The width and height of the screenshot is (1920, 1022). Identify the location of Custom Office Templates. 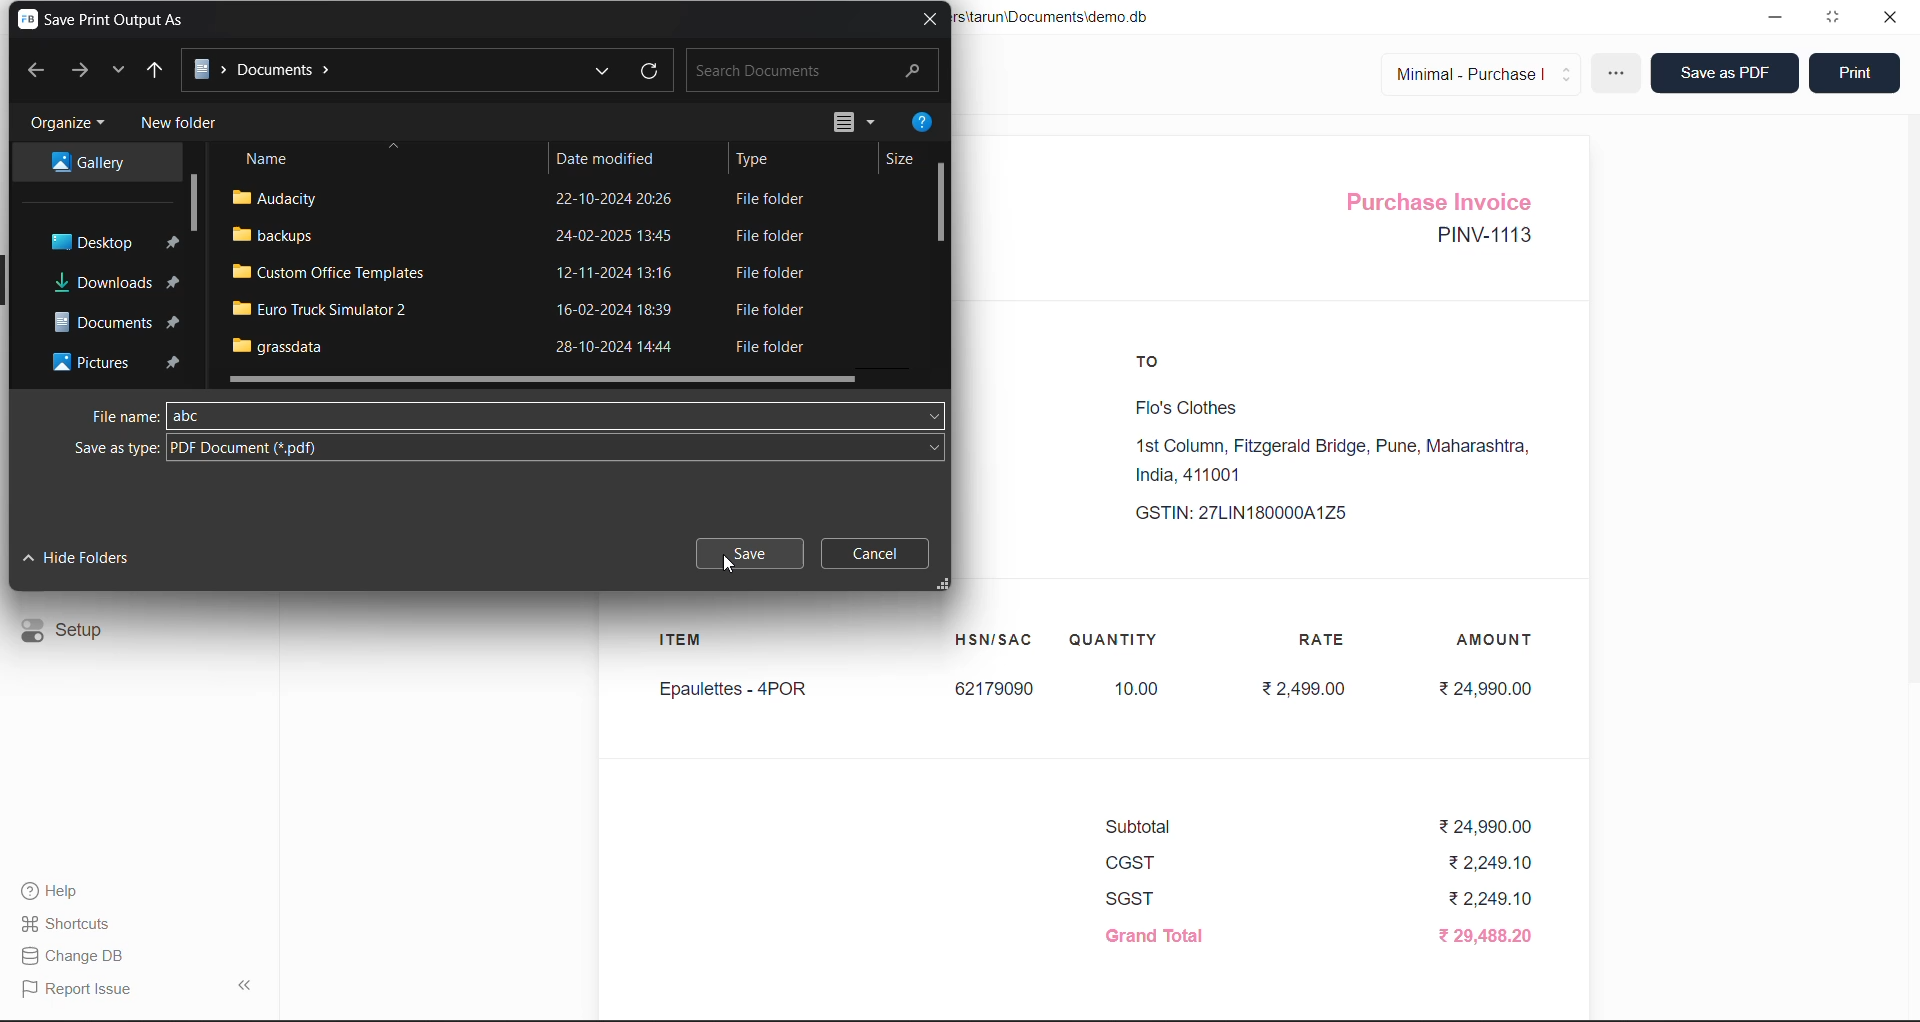
(334, 272).